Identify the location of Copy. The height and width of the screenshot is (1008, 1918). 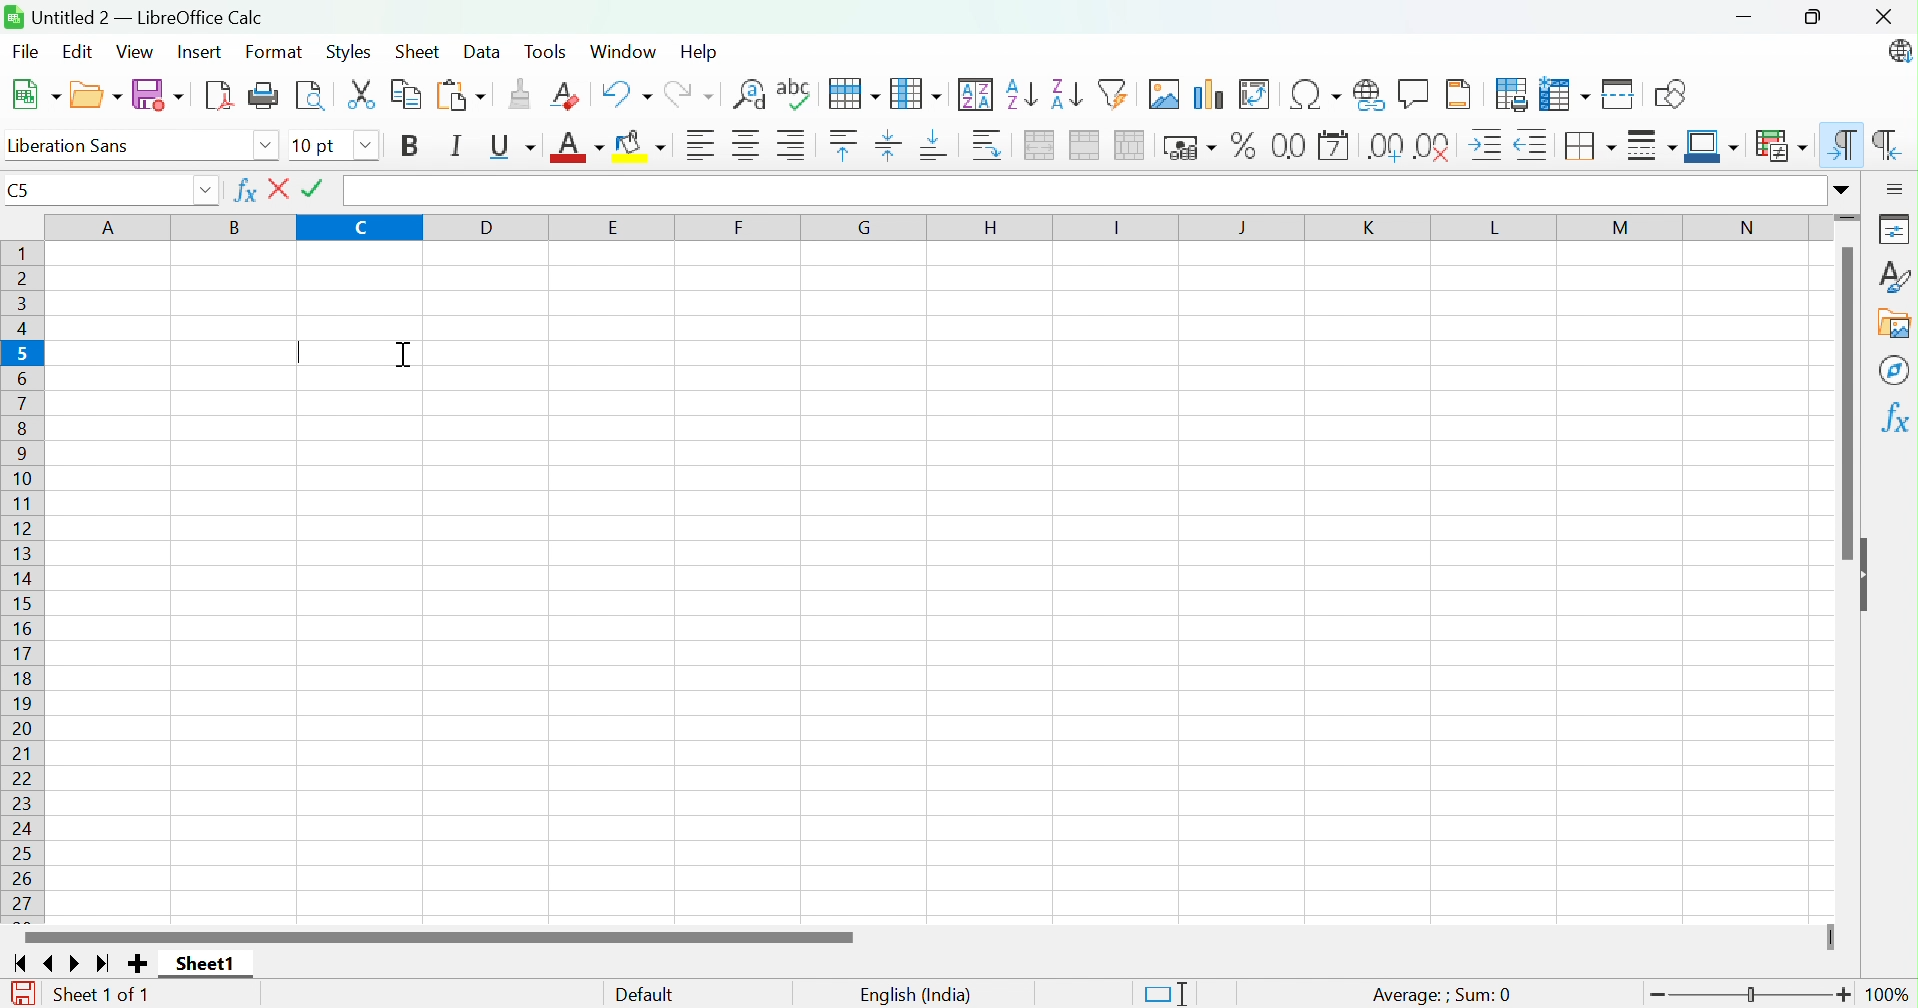
(407, 93).